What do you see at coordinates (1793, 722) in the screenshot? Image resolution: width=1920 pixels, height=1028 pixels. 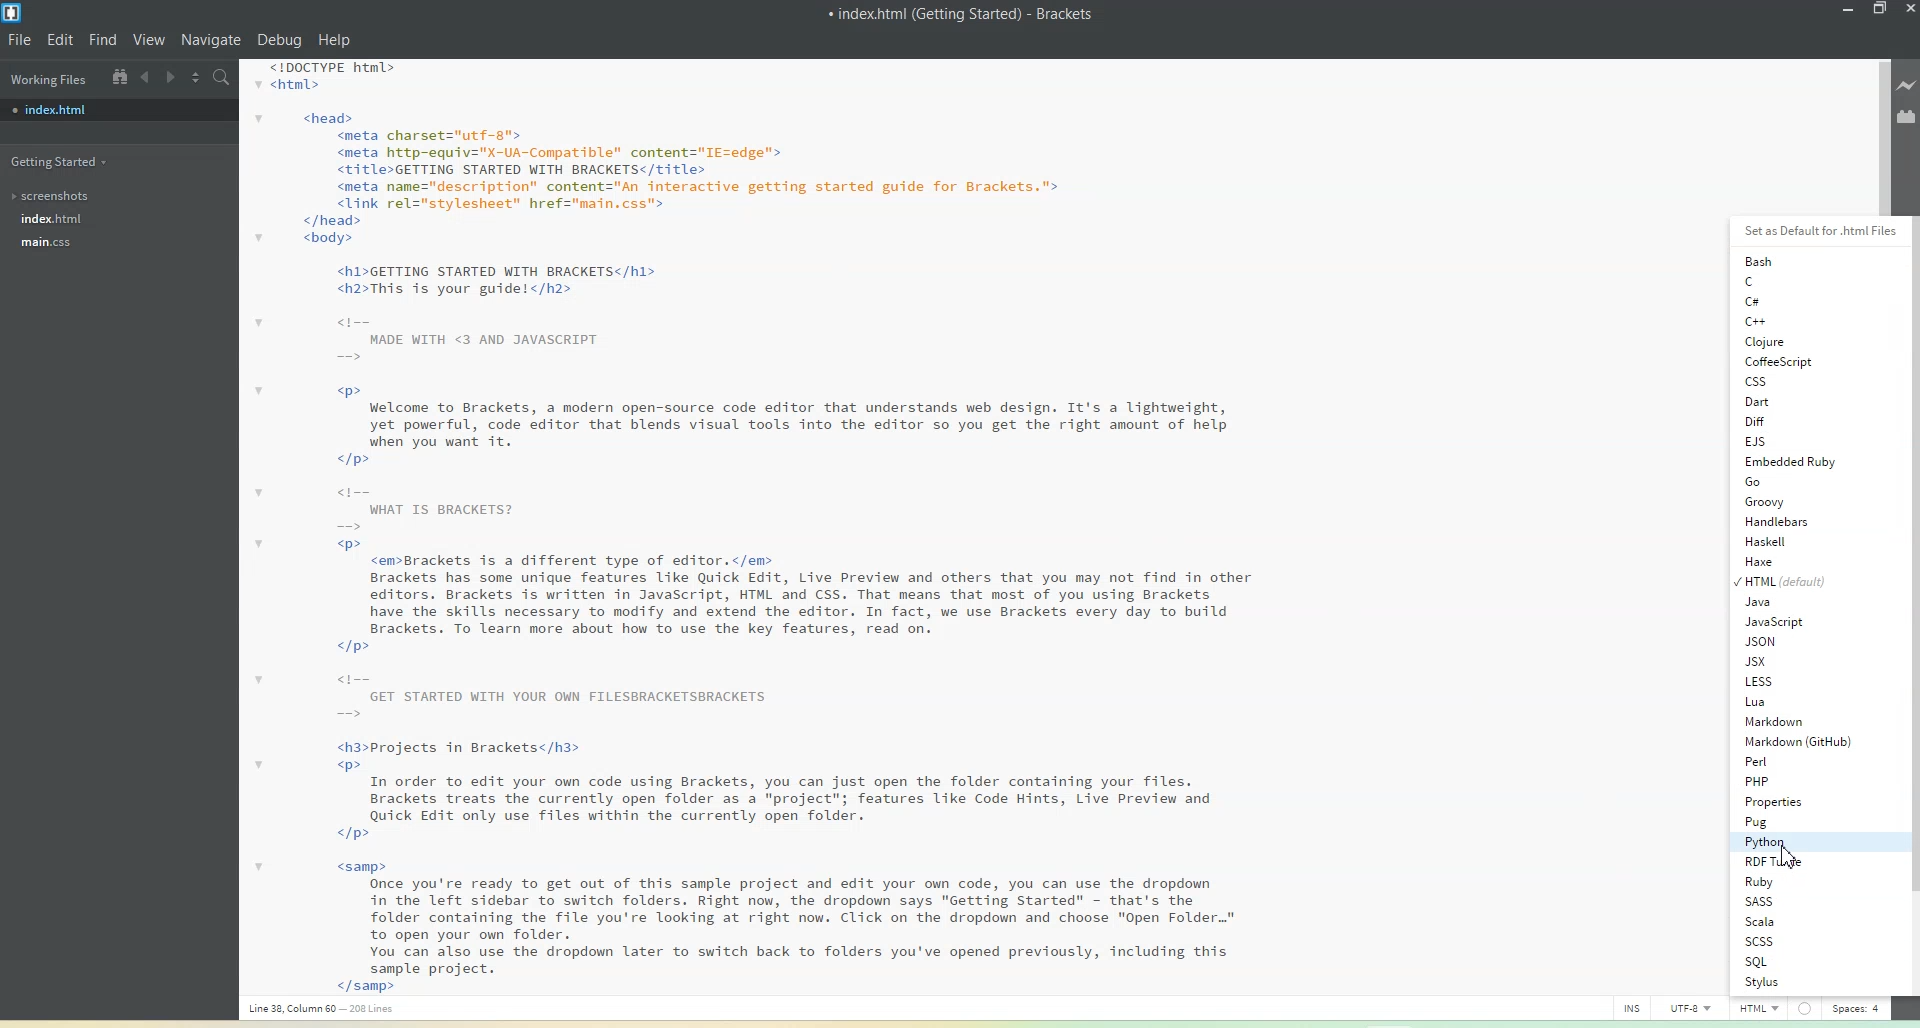 I see `Markdown` at bounding box center [1793, 722].